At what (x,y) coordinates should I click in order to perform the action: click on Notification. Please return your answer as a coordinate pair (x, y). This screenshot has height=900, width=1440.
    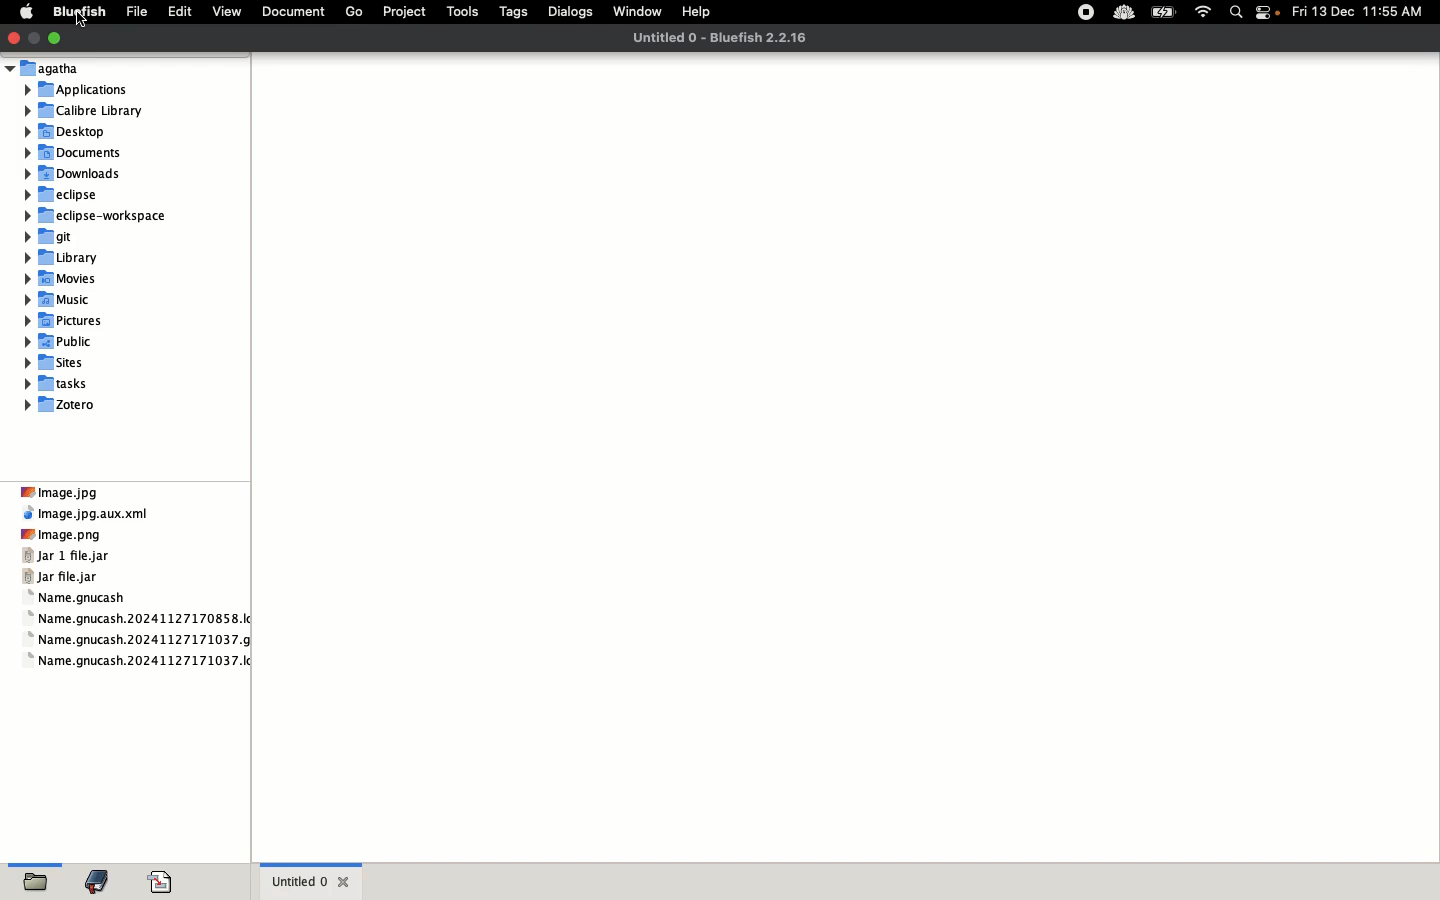
    Looking at the image, I should click on (1269, 14).